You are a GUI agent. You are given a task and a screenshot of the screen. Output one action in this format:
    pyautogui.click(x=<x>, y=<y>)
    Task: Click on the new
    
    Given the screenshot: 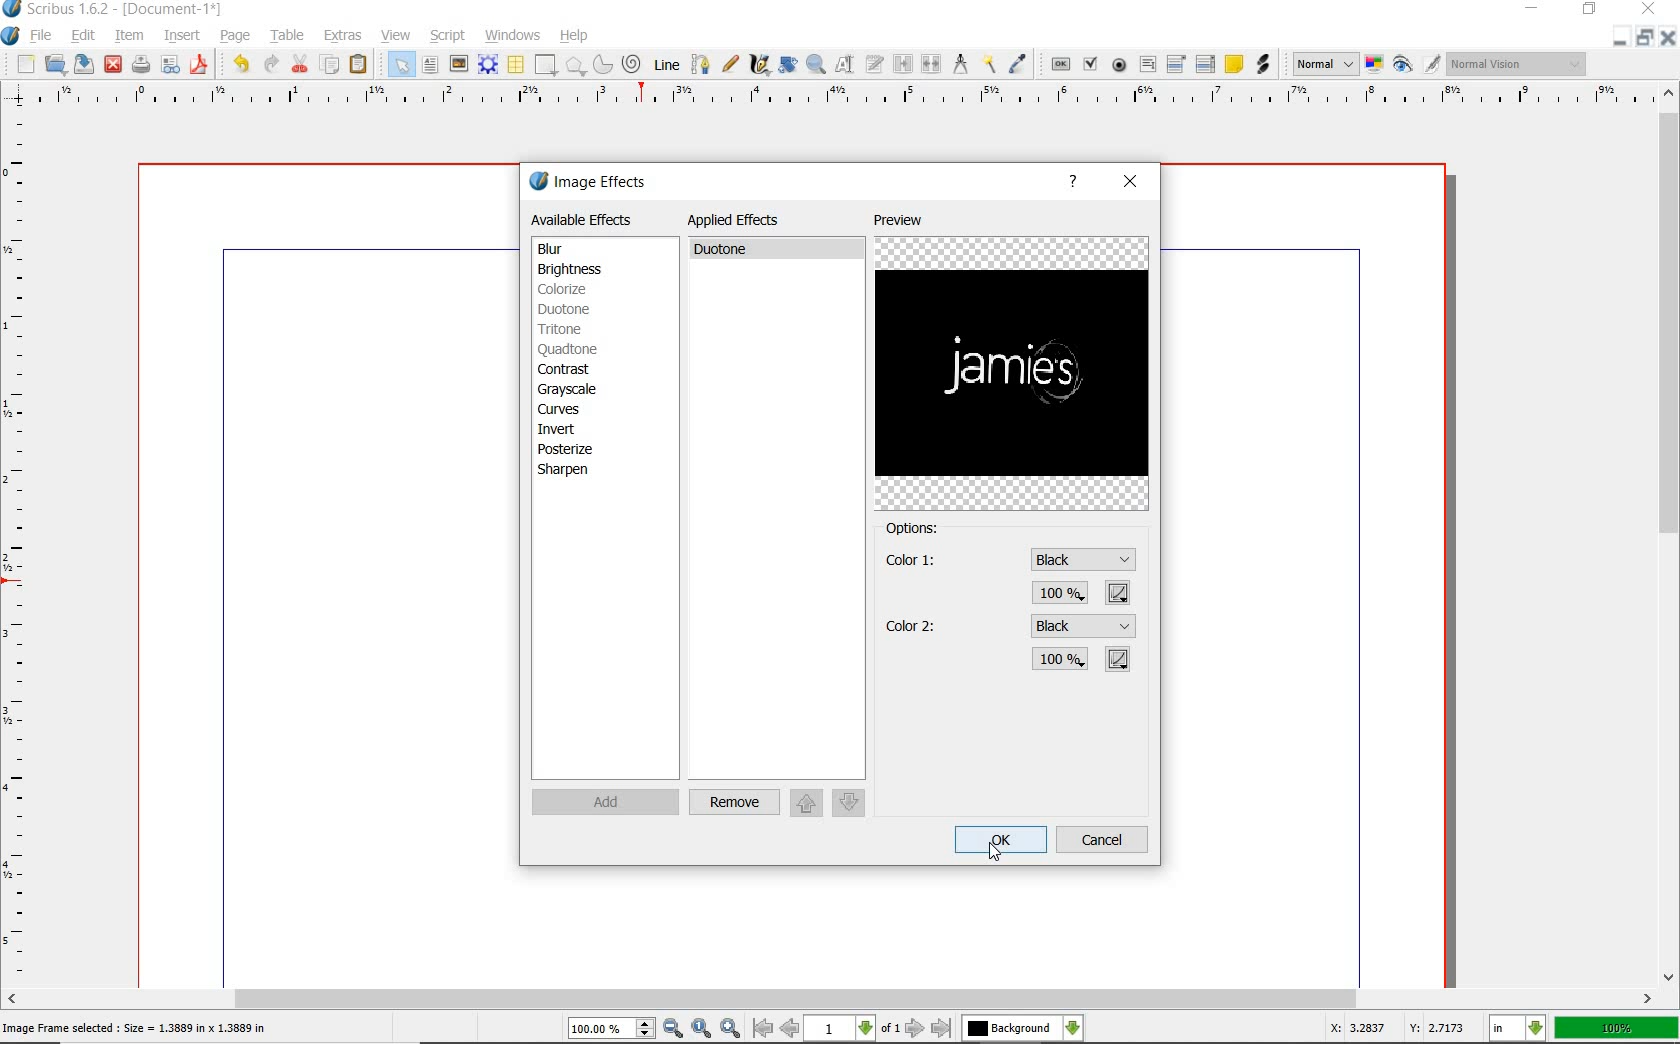 What is the action you would take?
    pyautogui.click(x=26, y=66)
    